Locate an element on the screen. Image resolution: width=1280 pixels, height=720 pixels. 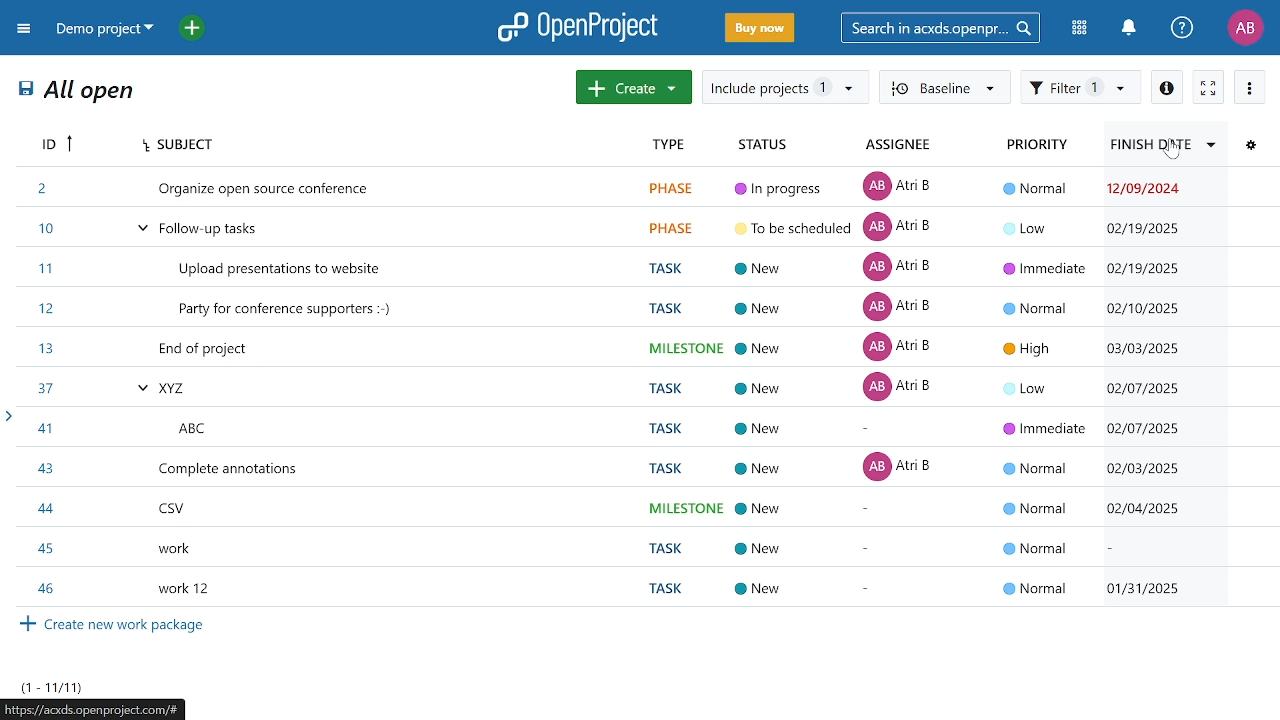
open sidebar is located at coordinates (8, 419).